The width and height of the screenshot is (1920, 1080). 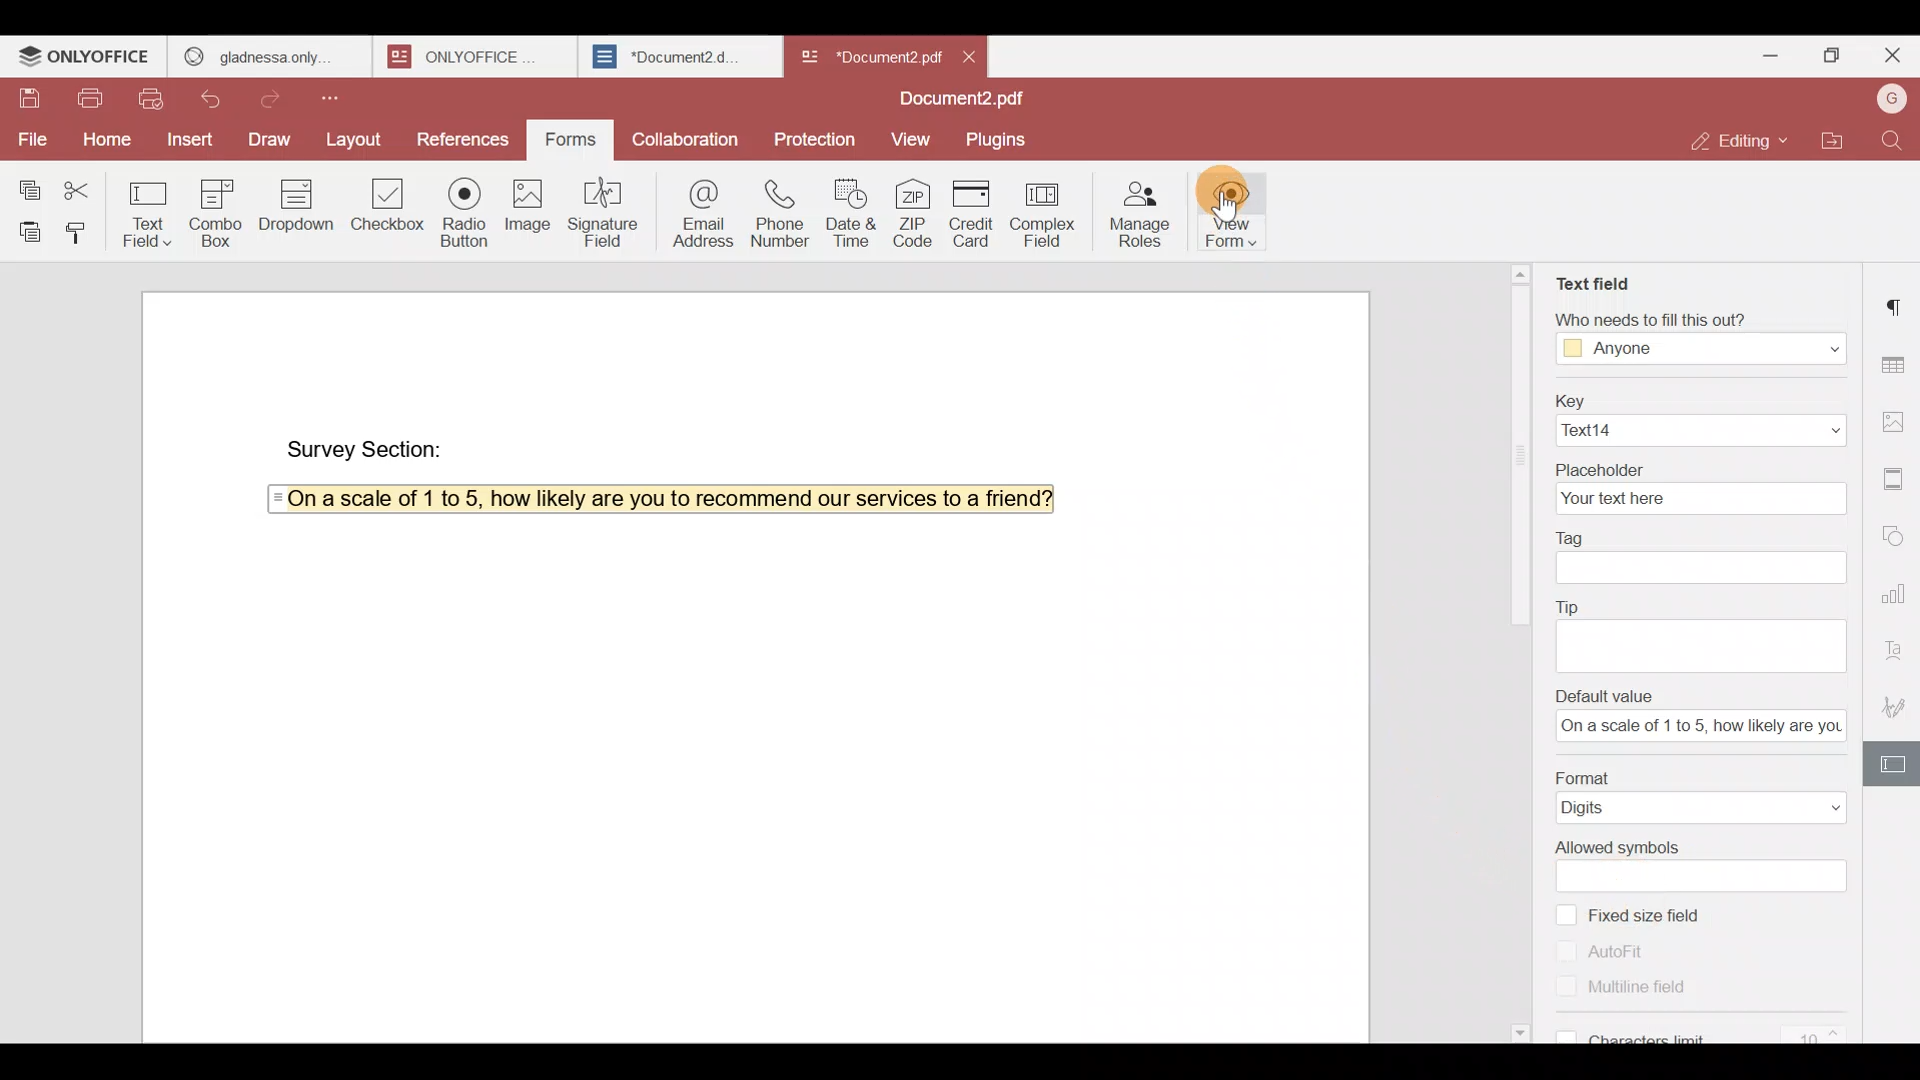 I want to click on Date & time, so click(x=850, y=212).